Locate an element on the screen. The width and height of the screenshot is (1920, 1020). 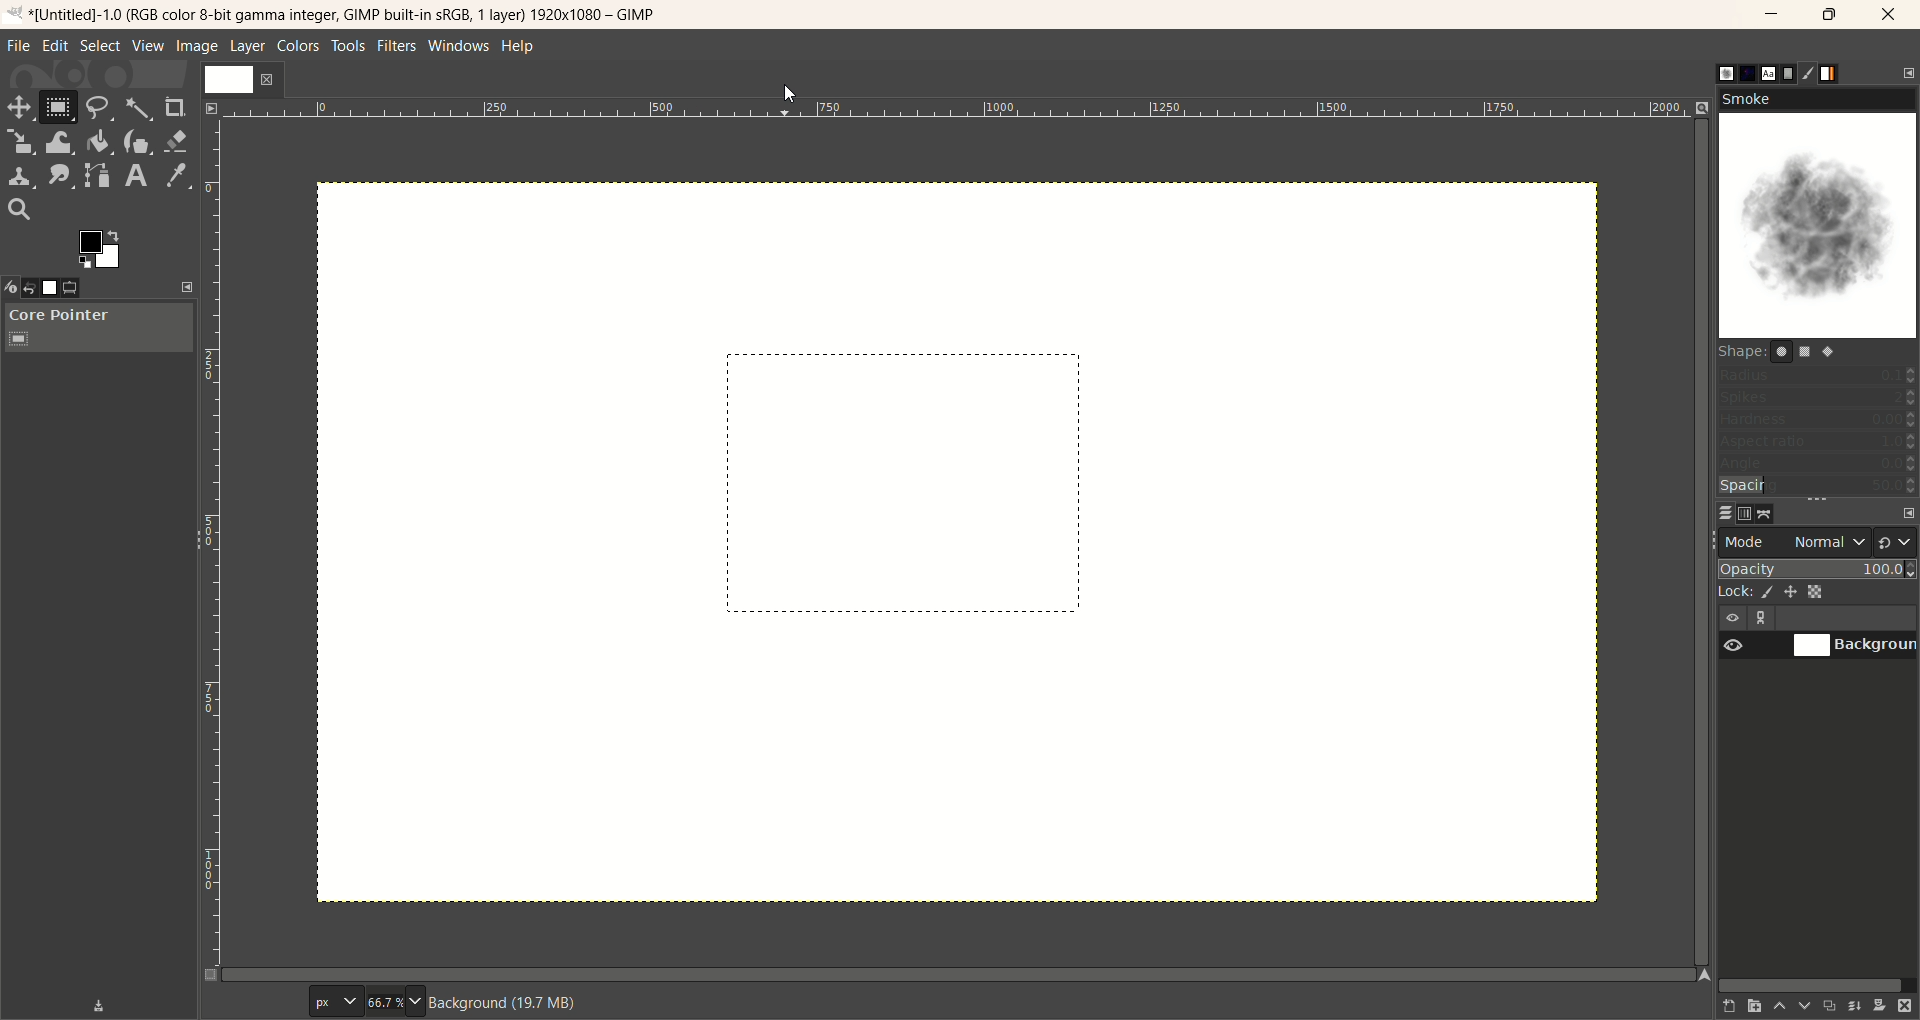
add a mask is located at coordinates (1878, 1008).